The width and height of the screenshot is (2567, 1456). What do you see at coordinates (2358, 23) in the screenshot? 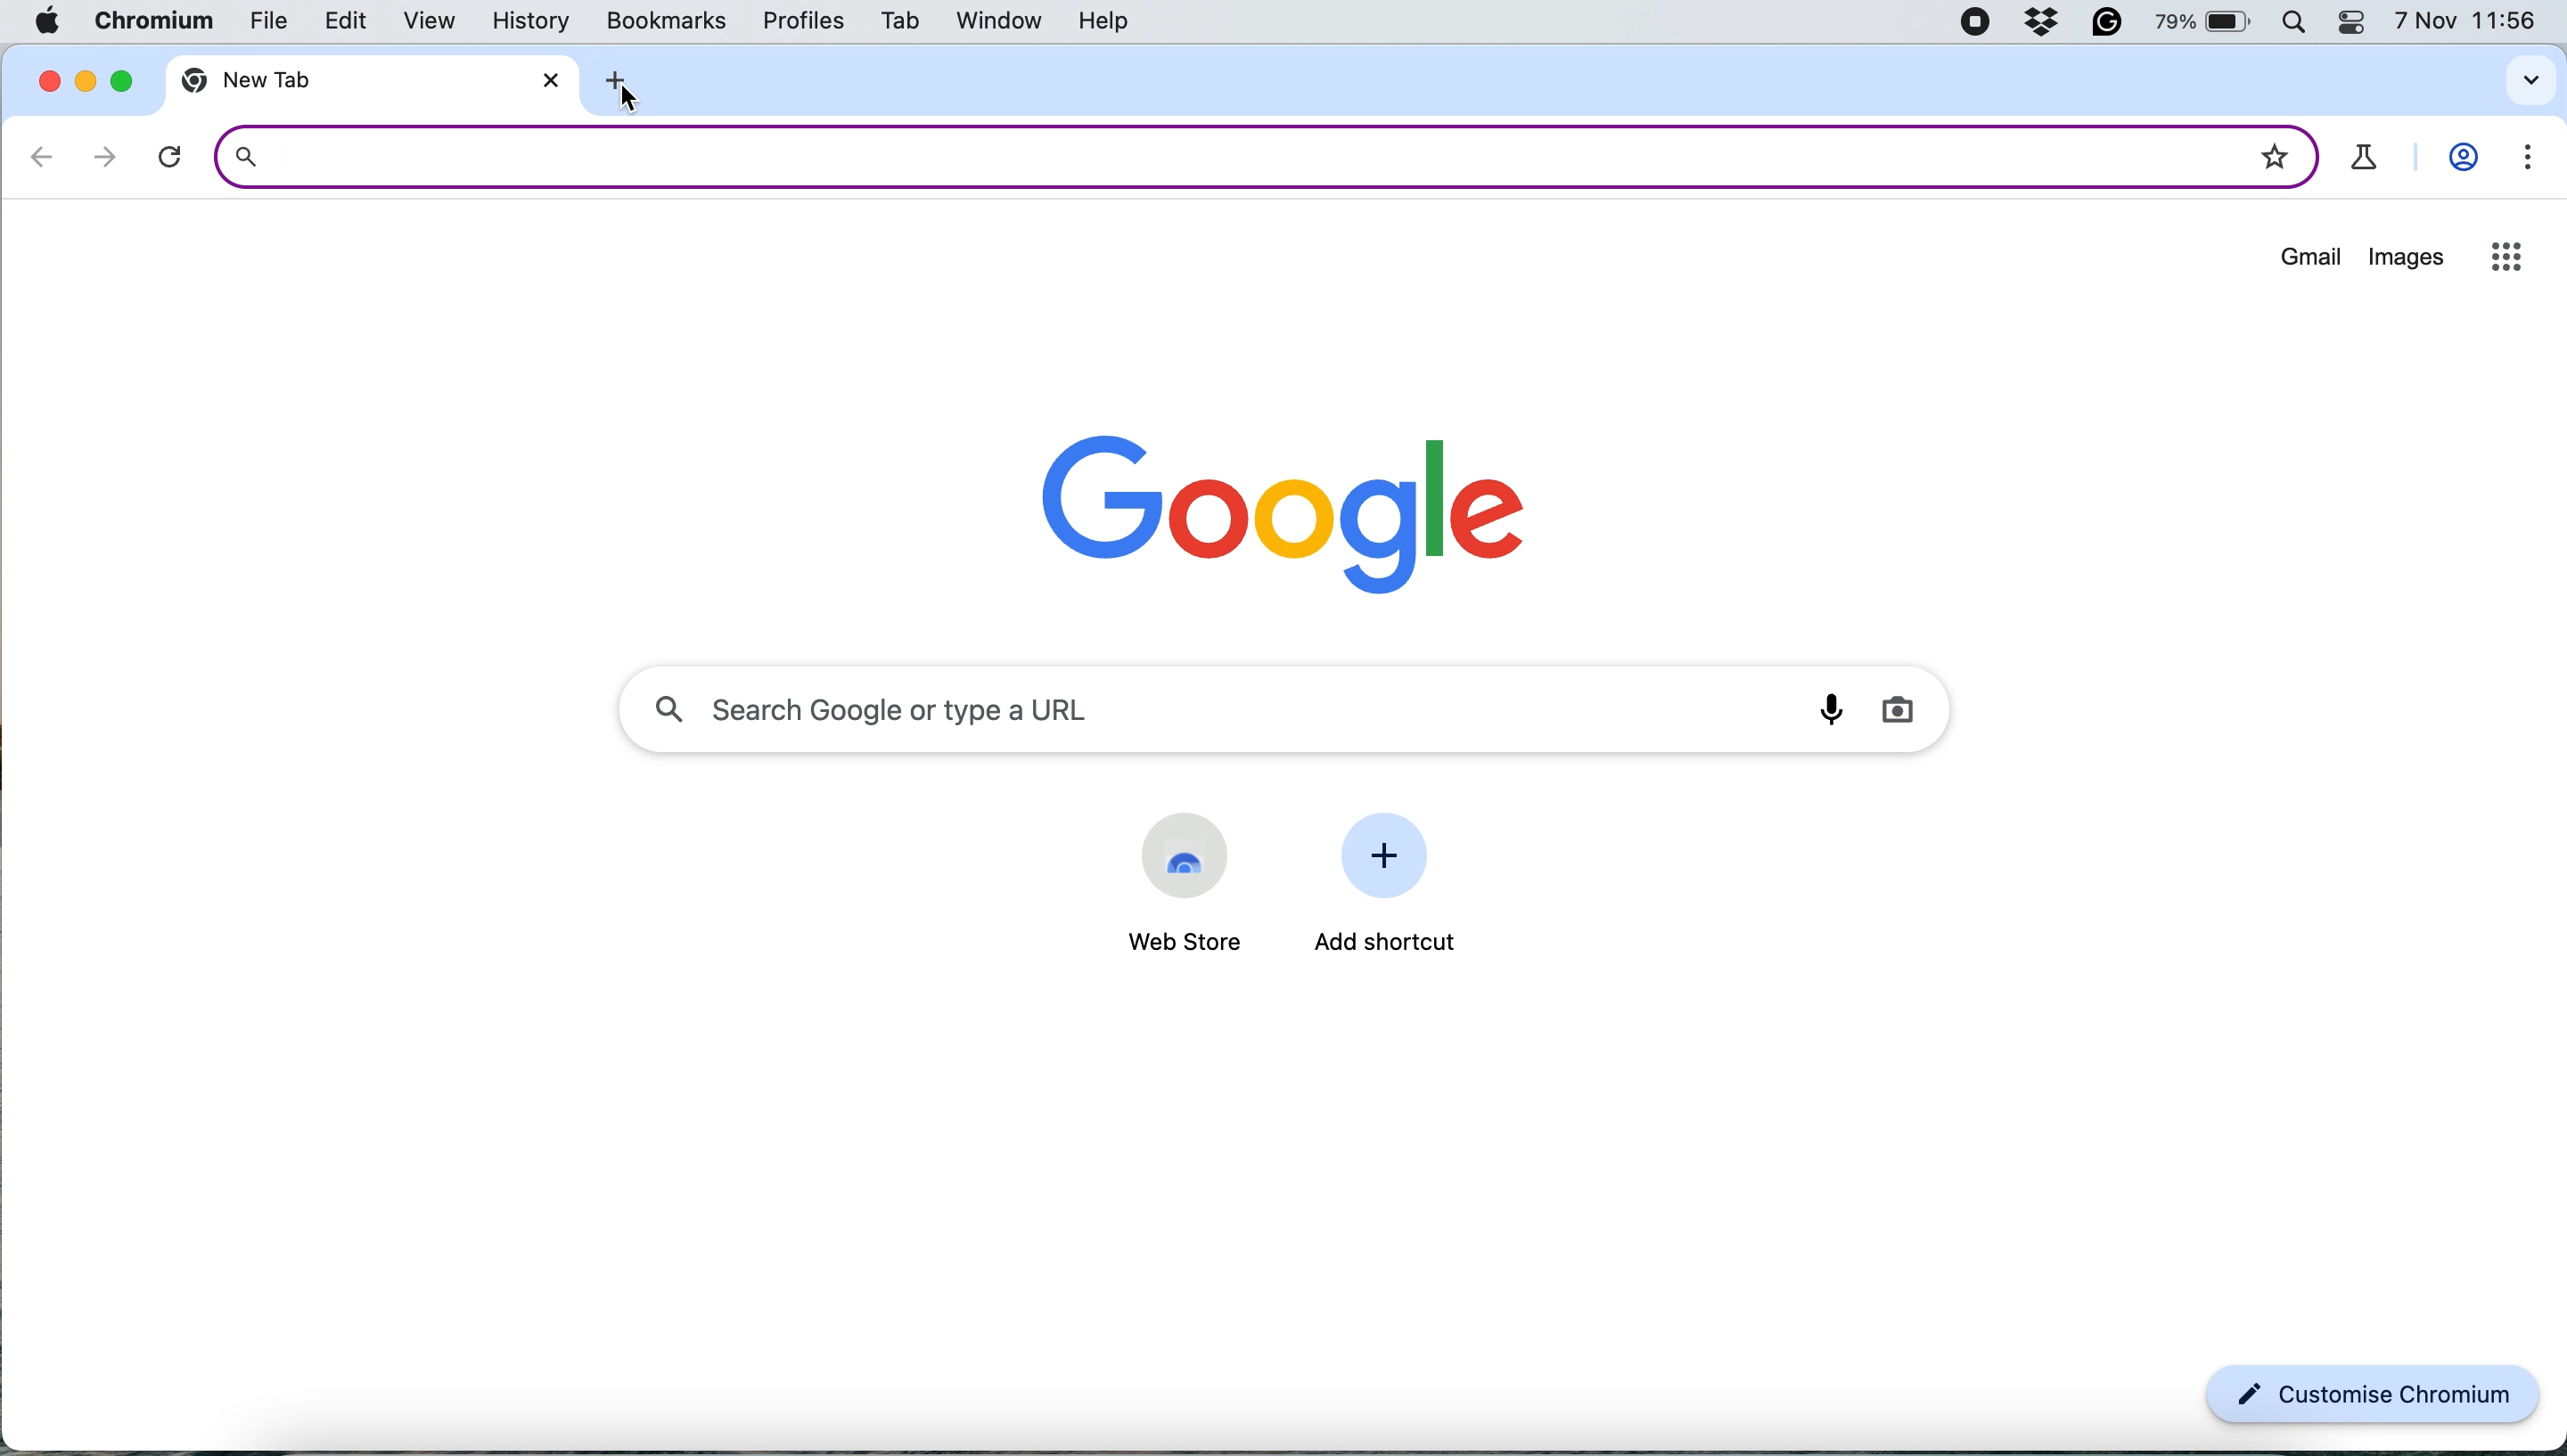
I see `control center` at bounding box center [2358, 23].